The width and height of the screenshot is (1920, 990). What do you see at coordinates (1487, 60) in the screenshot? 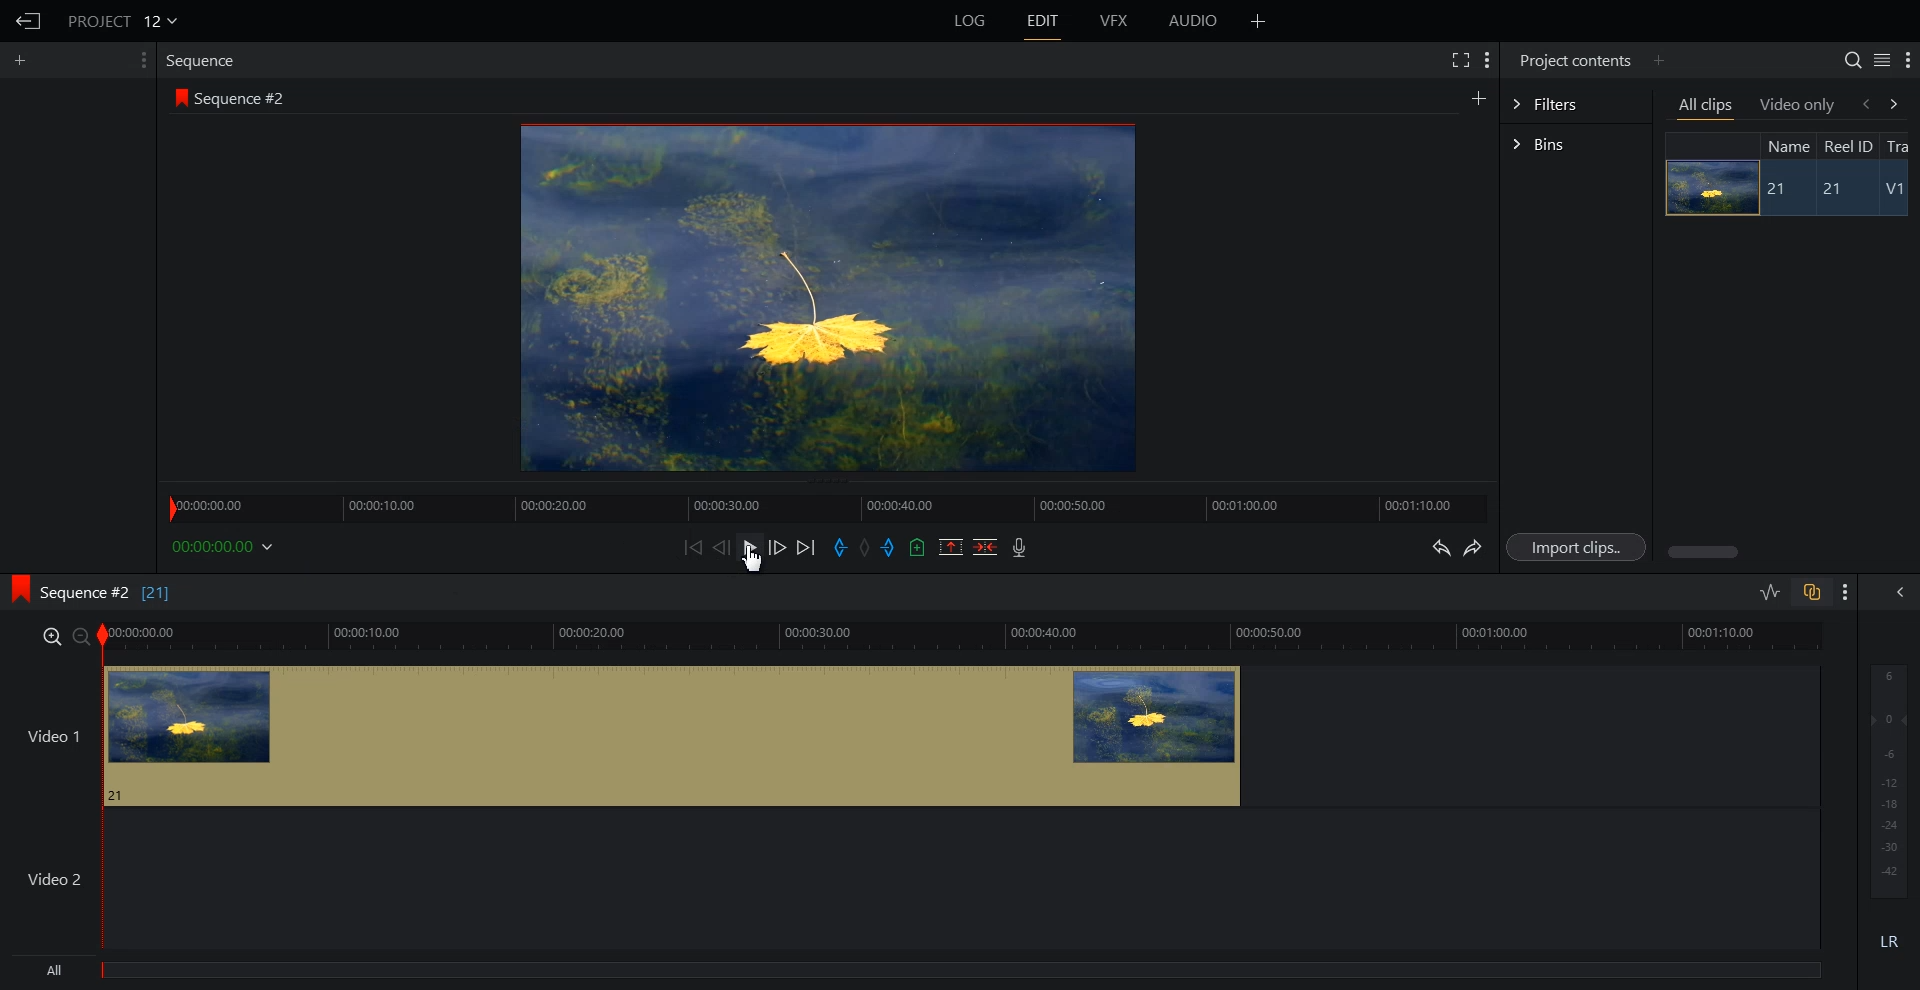
I see `Show setting menu` at bounding box center [1487, 60].